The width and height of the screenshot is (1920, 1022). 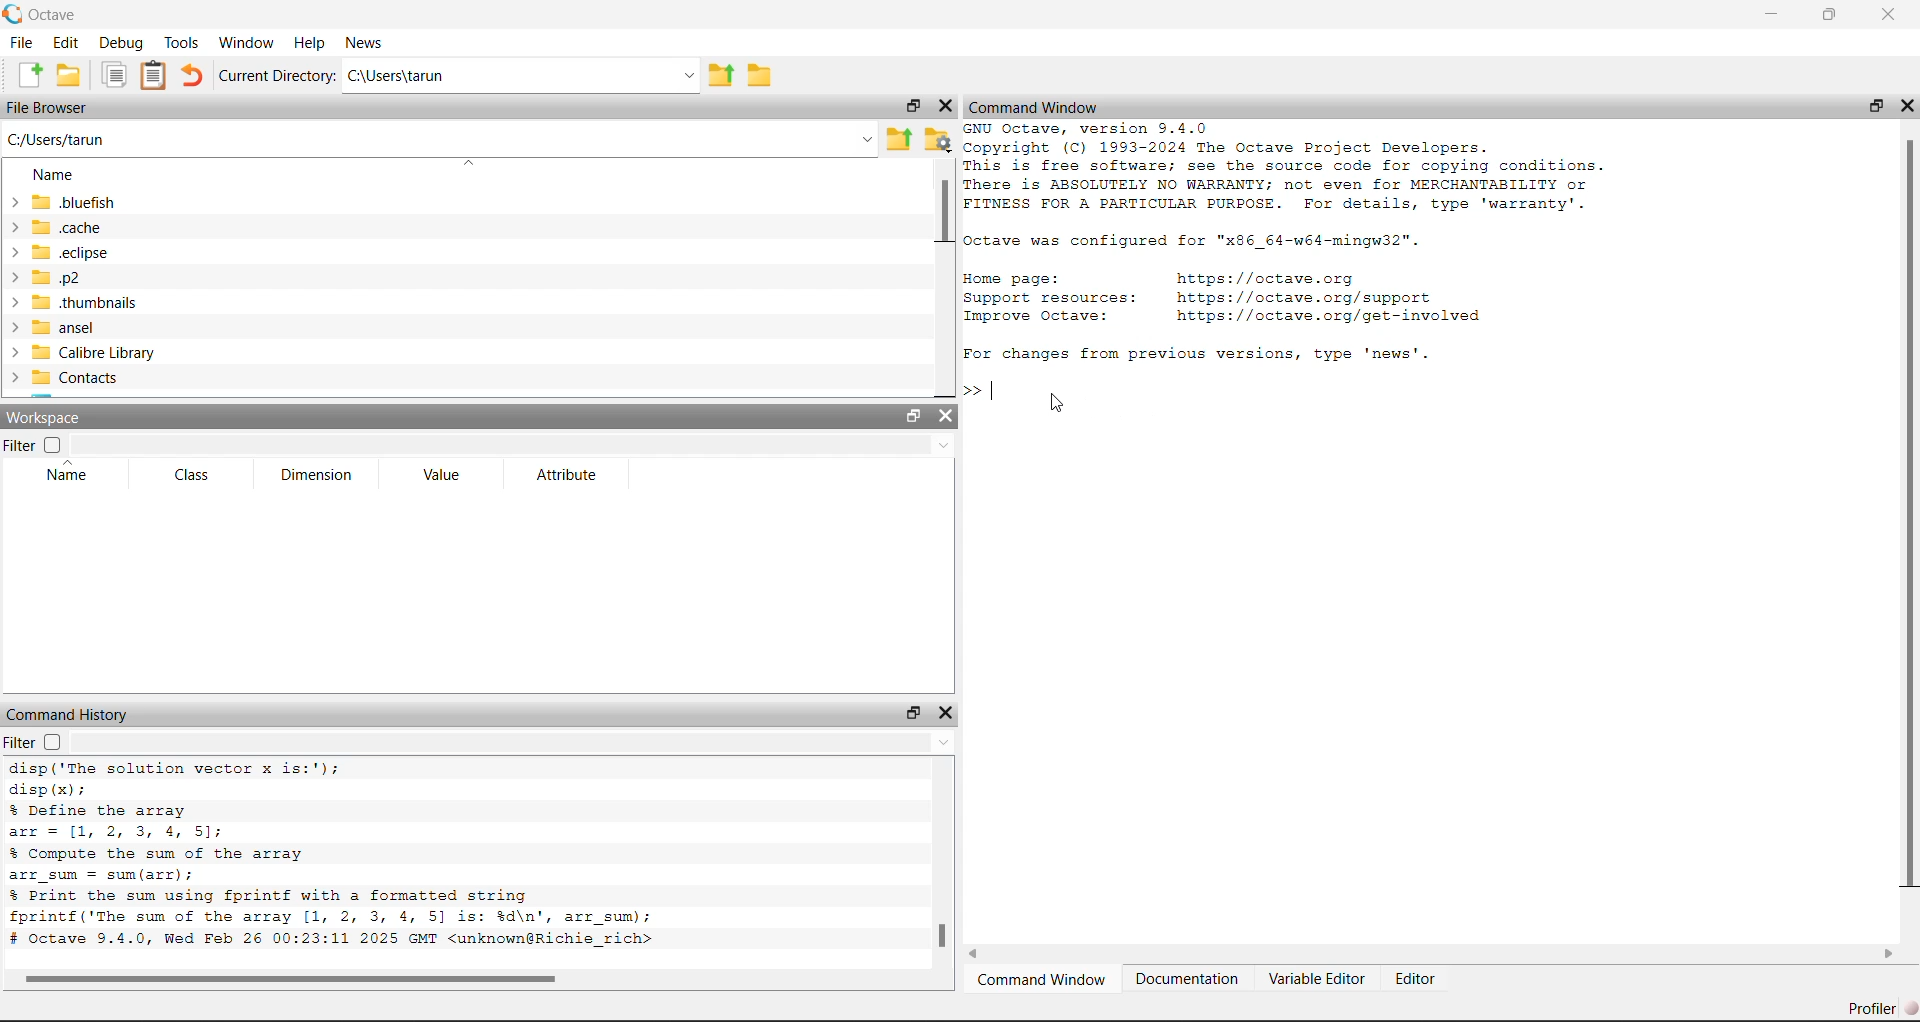 What do you see at coordinates (1419, 981) in the screenshot?
I see `Editor` at bounding box center [1419, 981].